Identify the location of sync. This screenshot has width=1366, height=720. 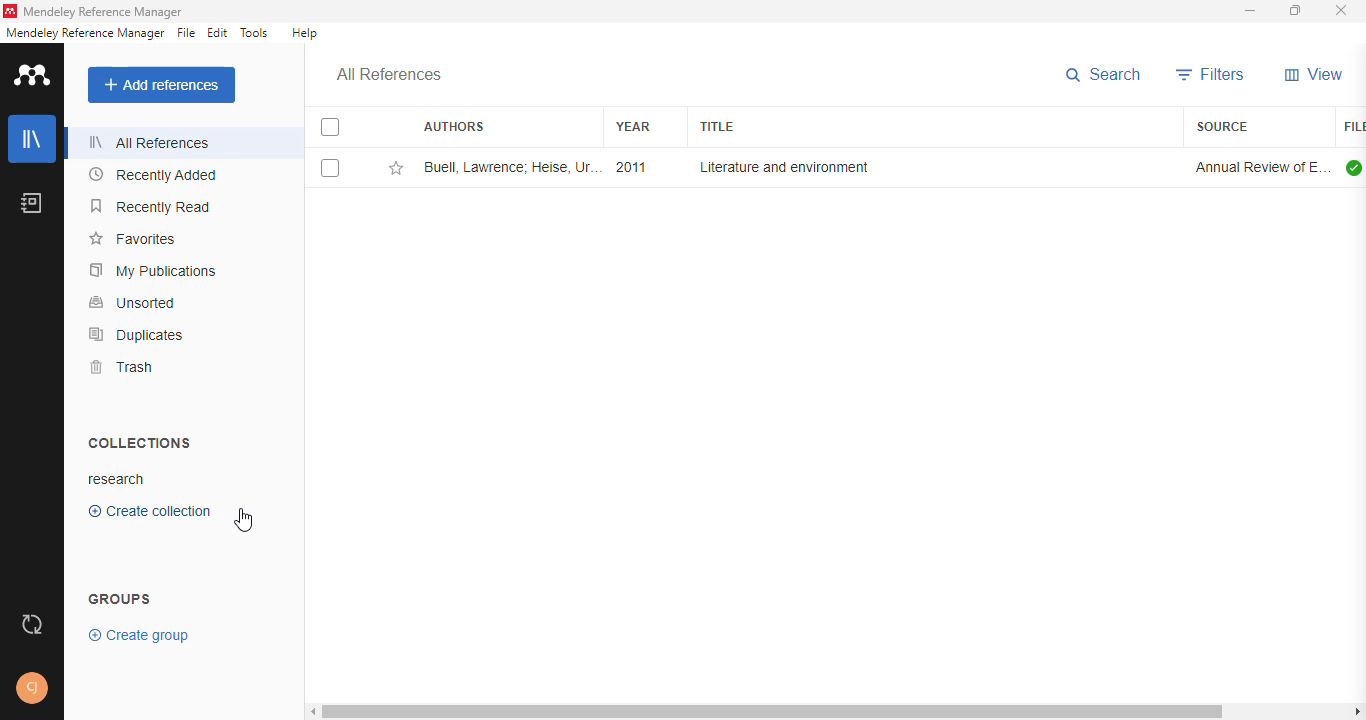
(31, 625).